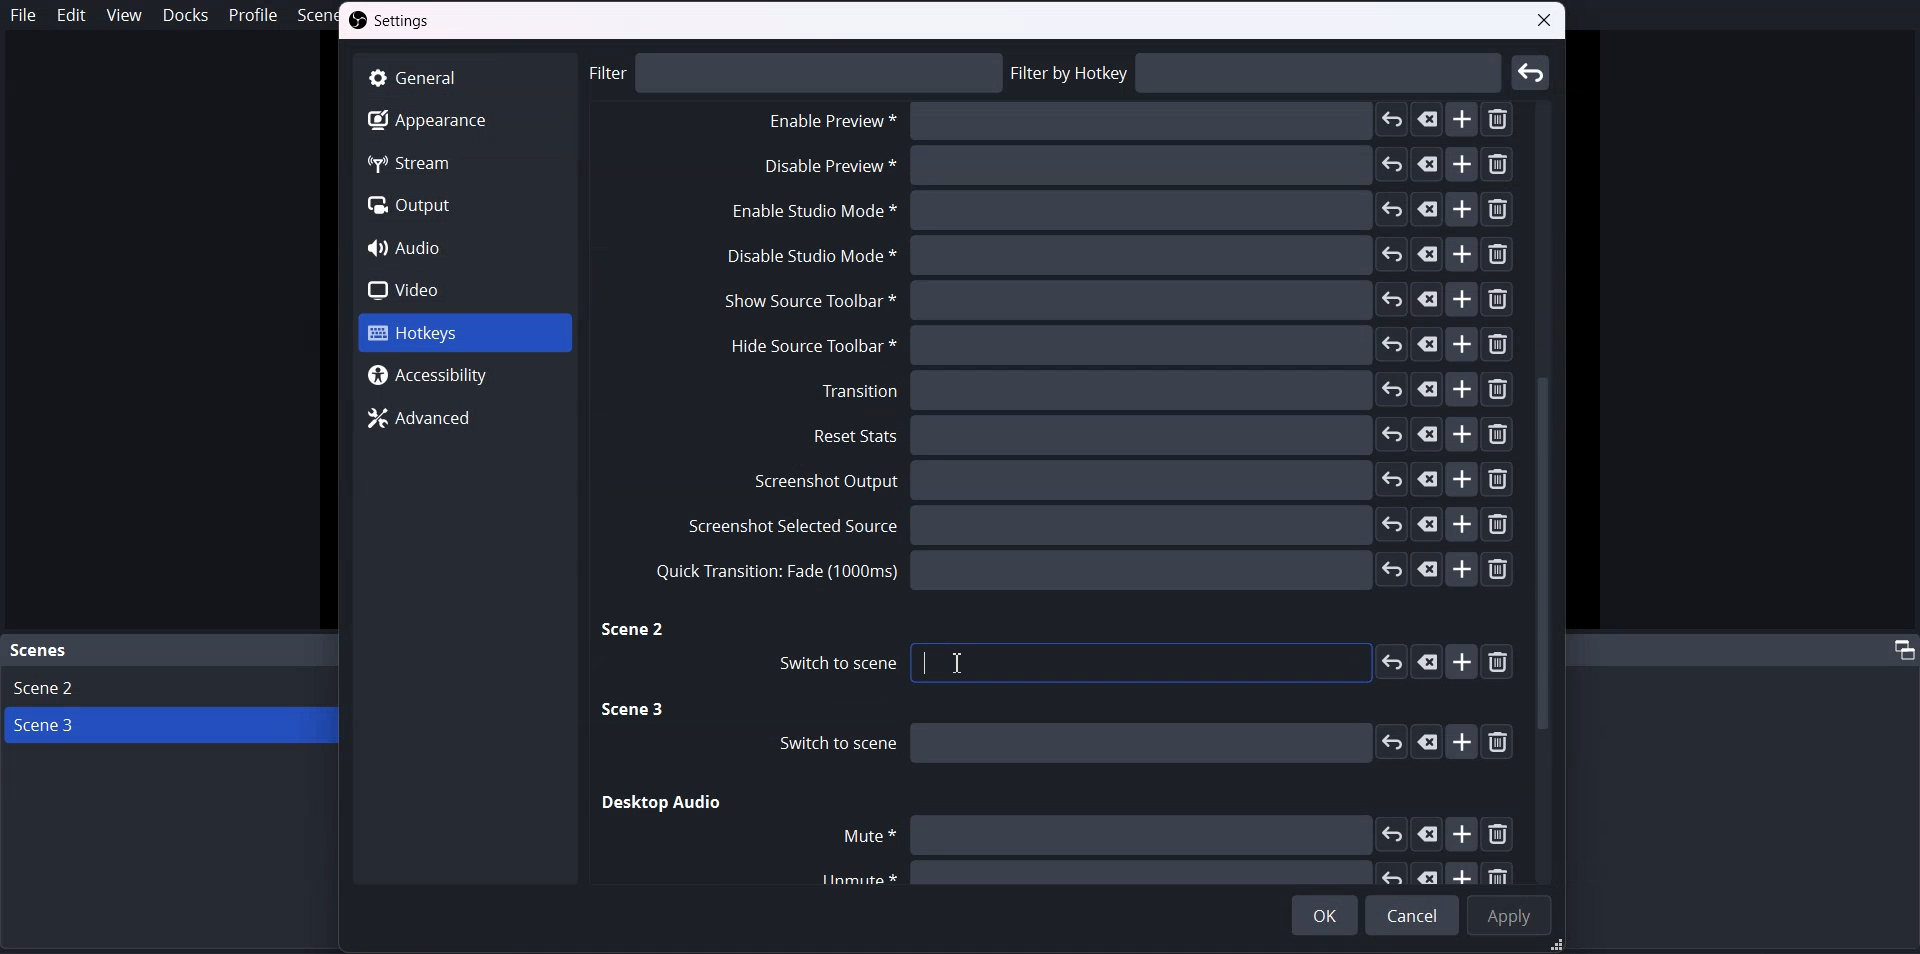  What do you see at coordinates (1173, 834) in the screenshot?
I see `mute` at bounding box center [1173, 834].